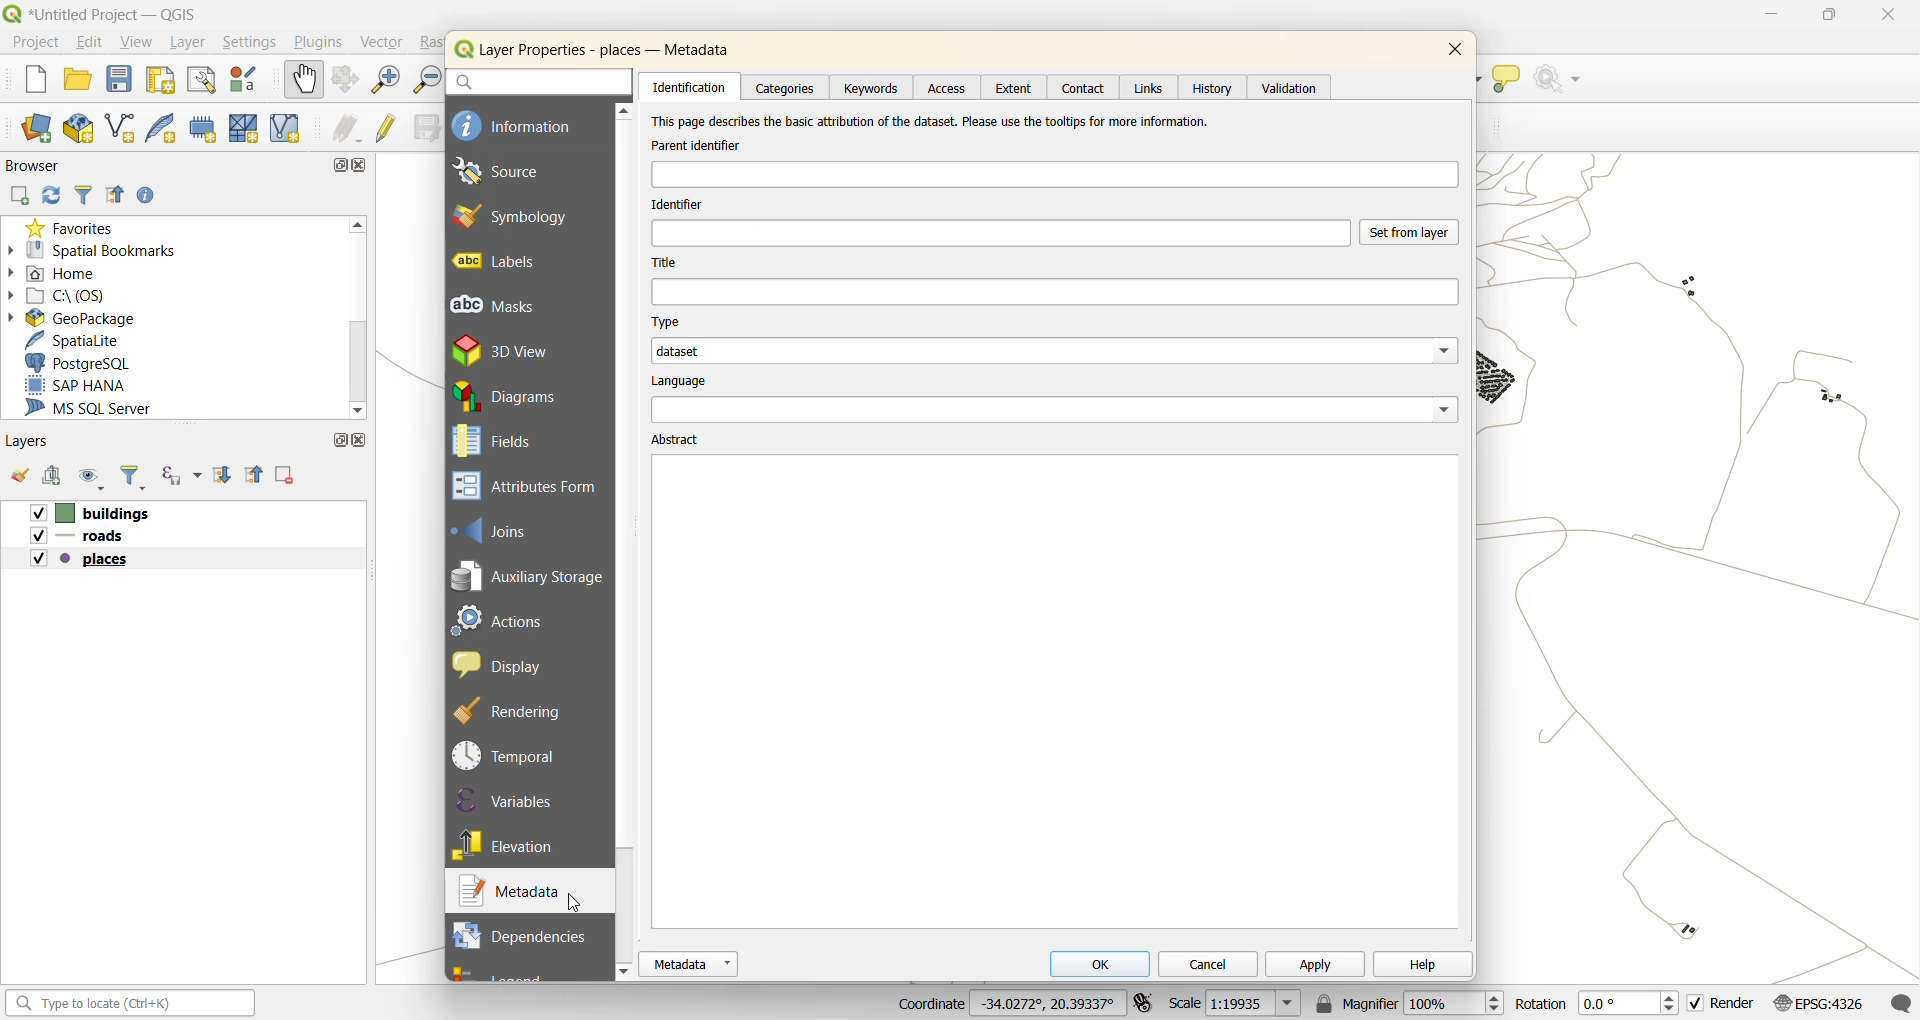 The width and height of the screenshot is (1920, 1020). I want to click on enable properties, so click(151, 196).